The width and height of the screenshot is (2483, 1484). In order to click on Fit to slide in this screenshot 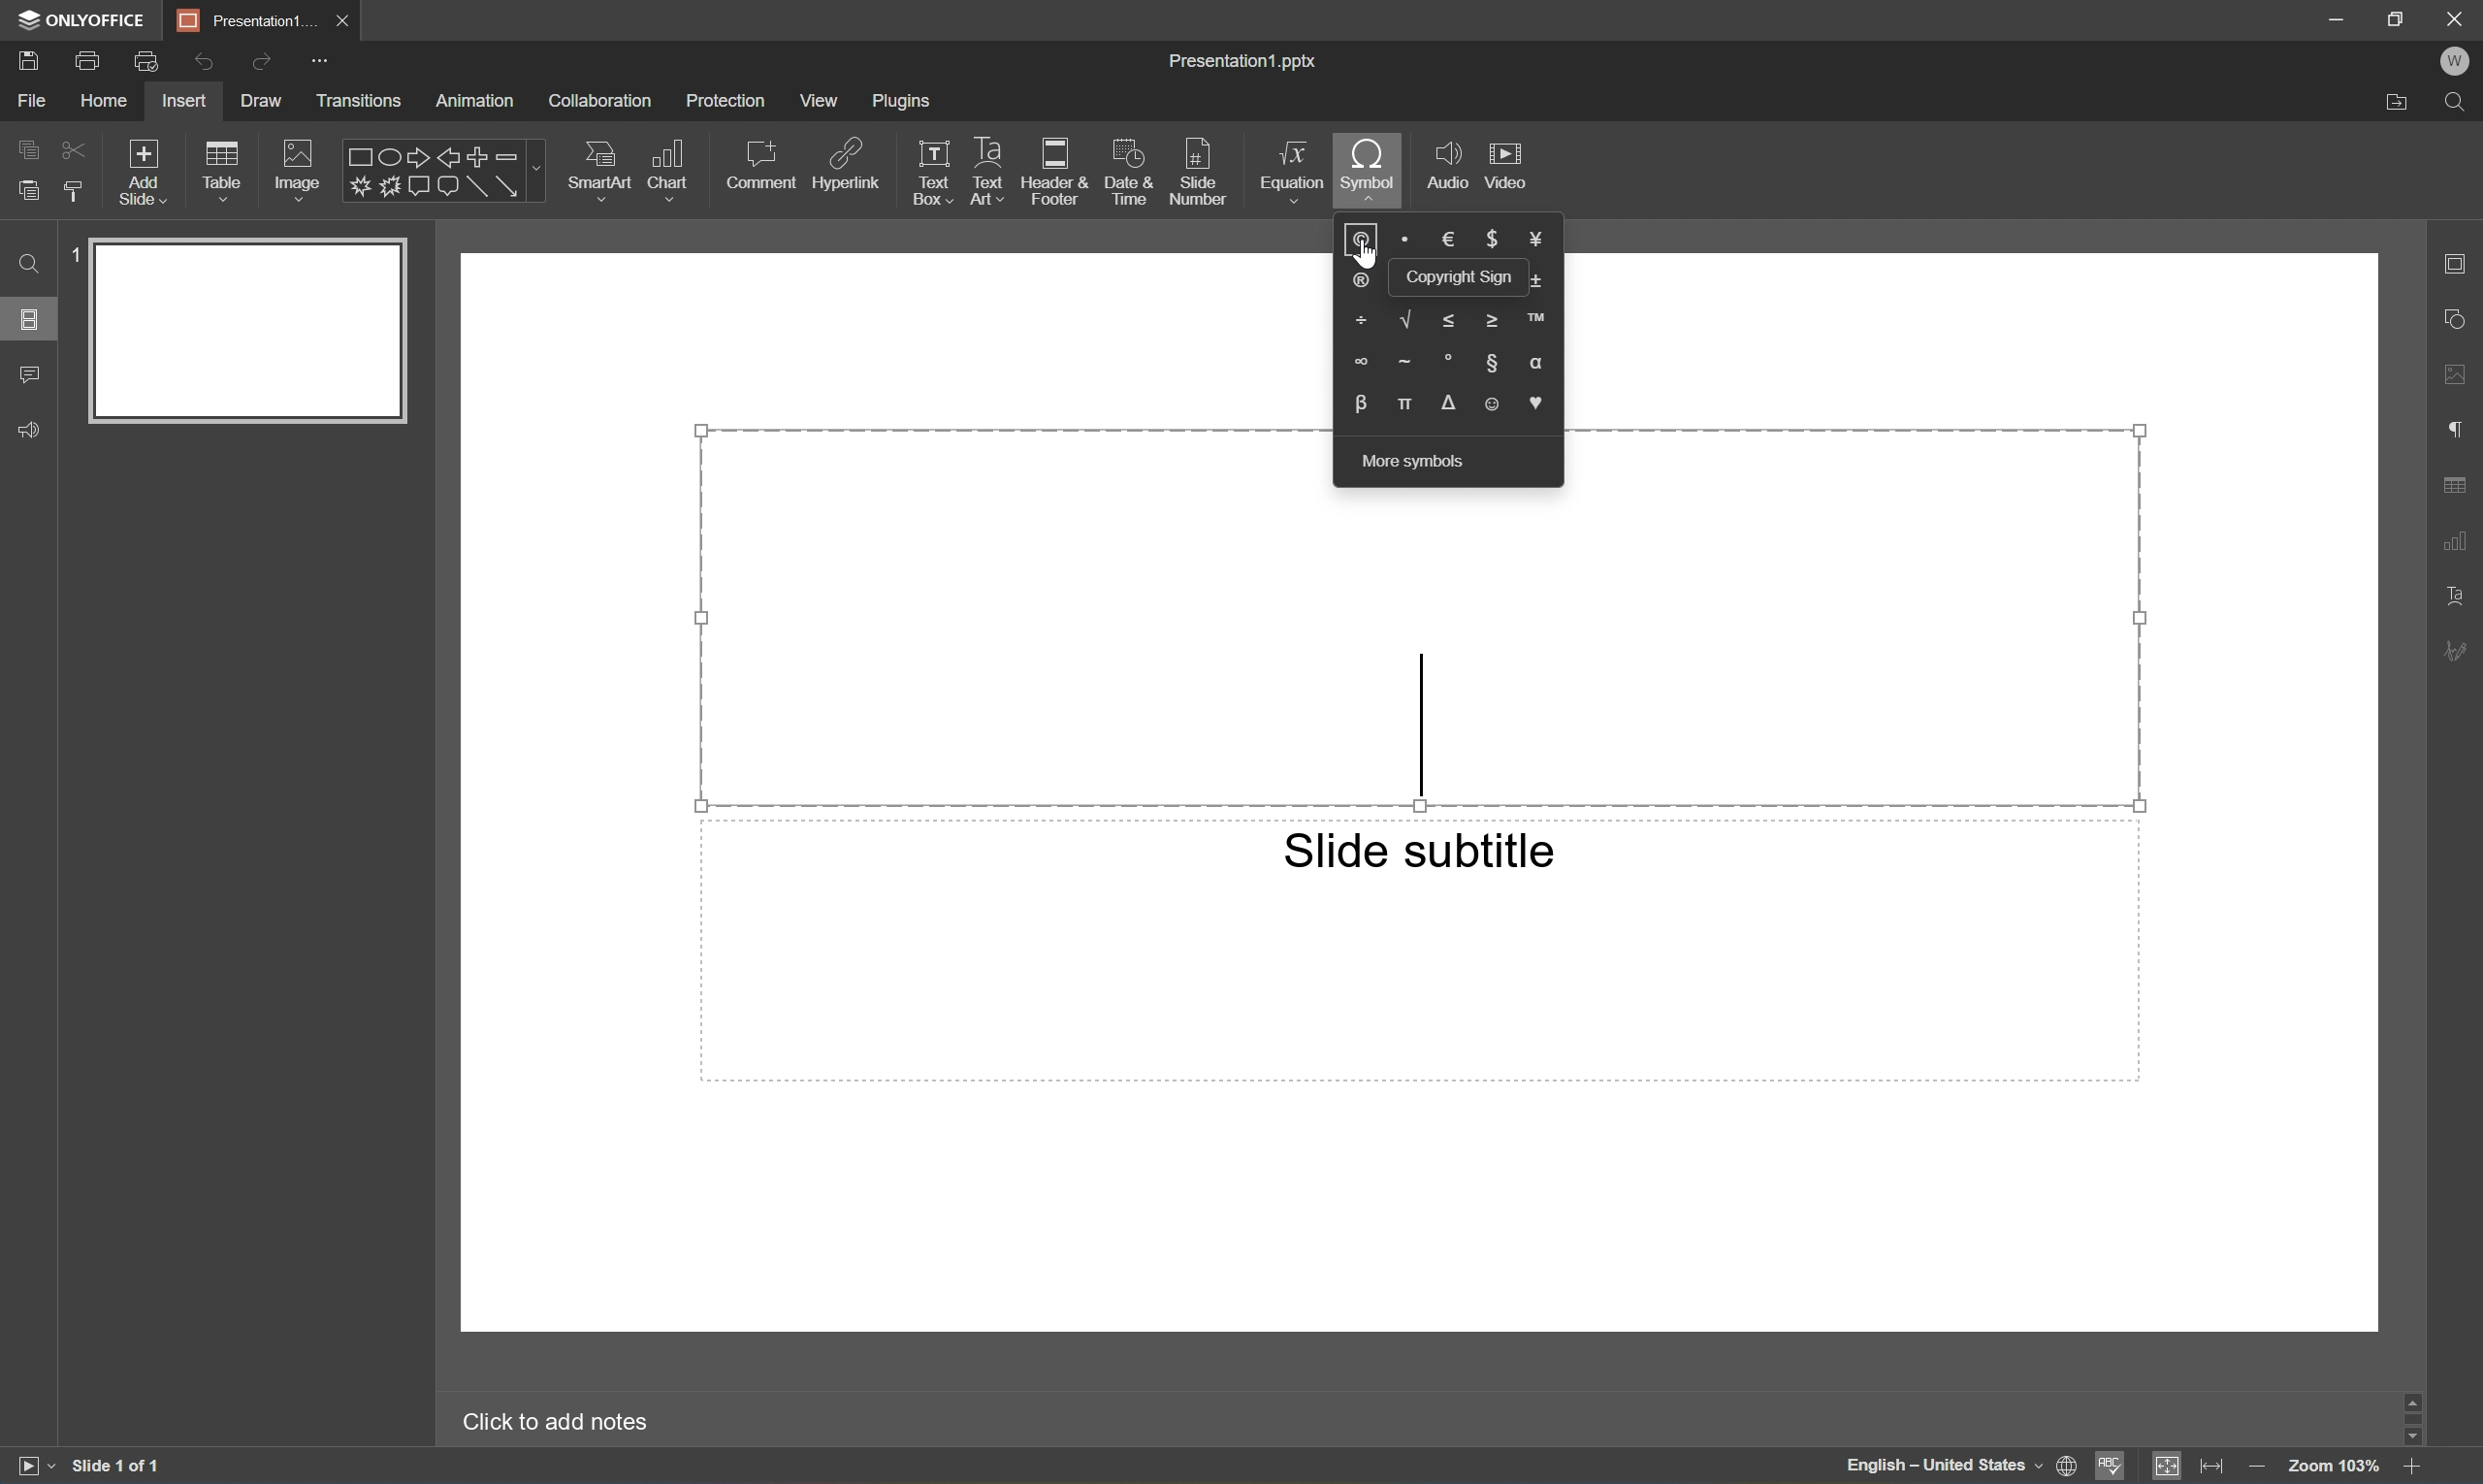, I will do `click(2165, 1466)`.